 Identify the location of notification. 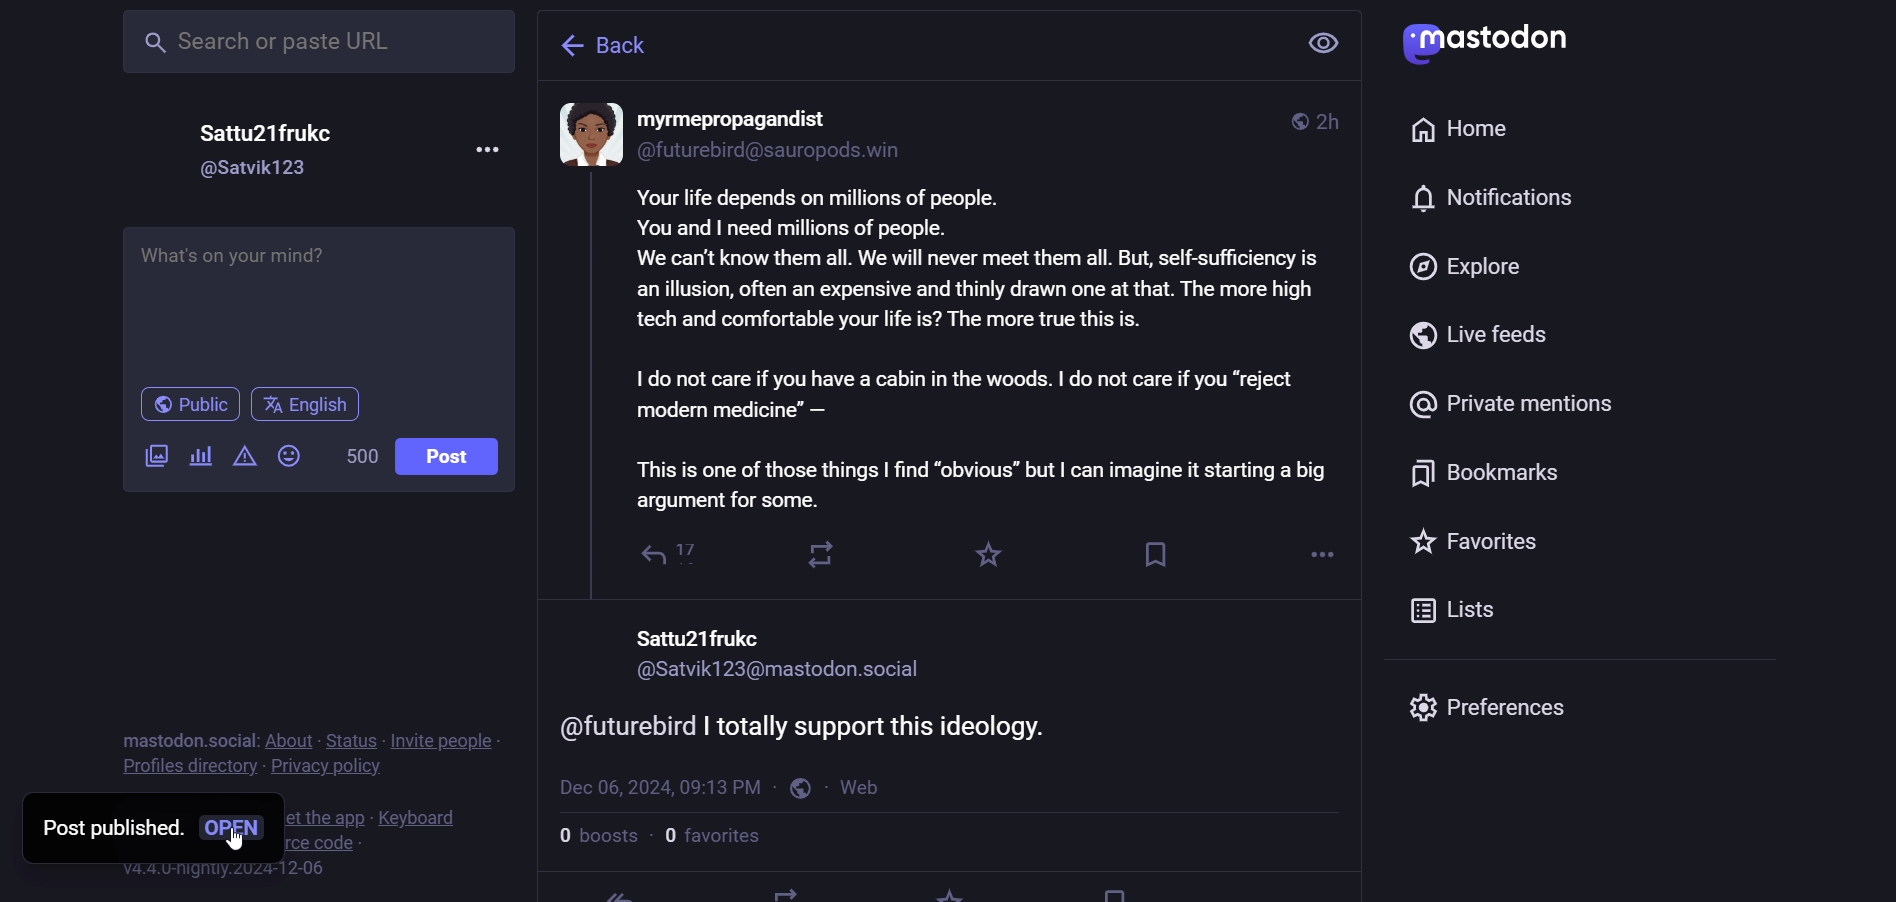
(1496, 200).